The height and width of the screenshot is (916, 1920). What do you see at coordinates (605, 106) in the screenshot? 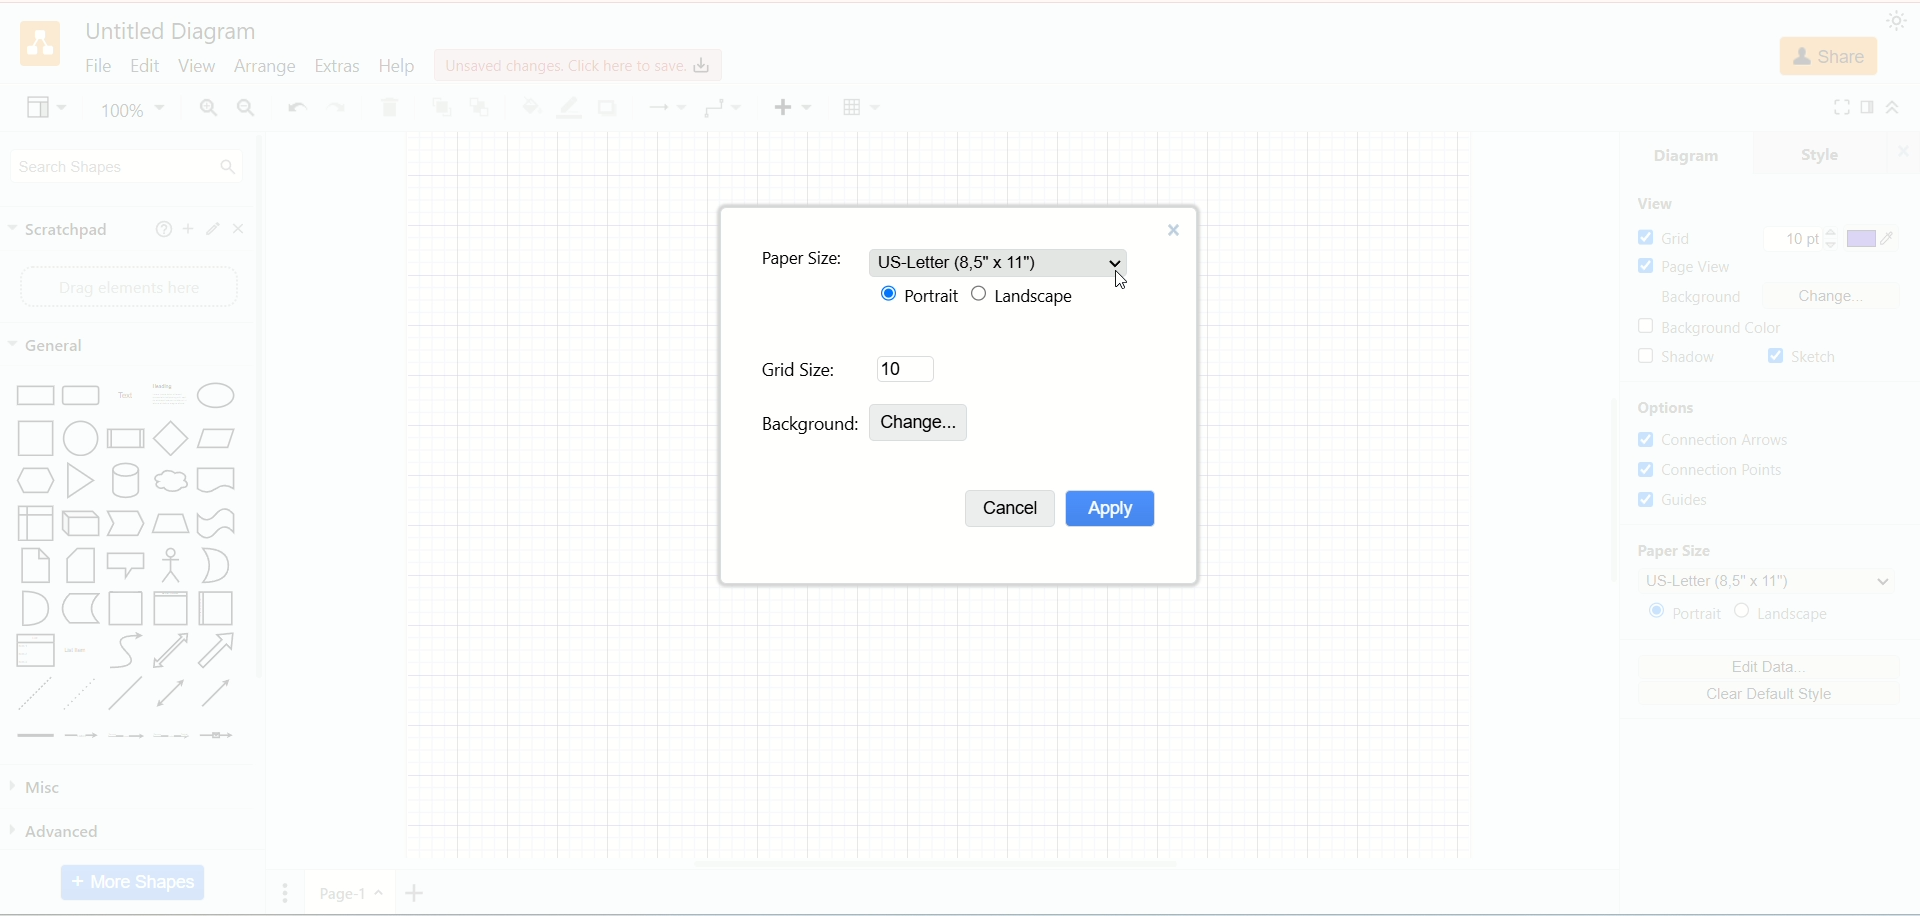
I see `shadow` at bounding box center [605, 106].